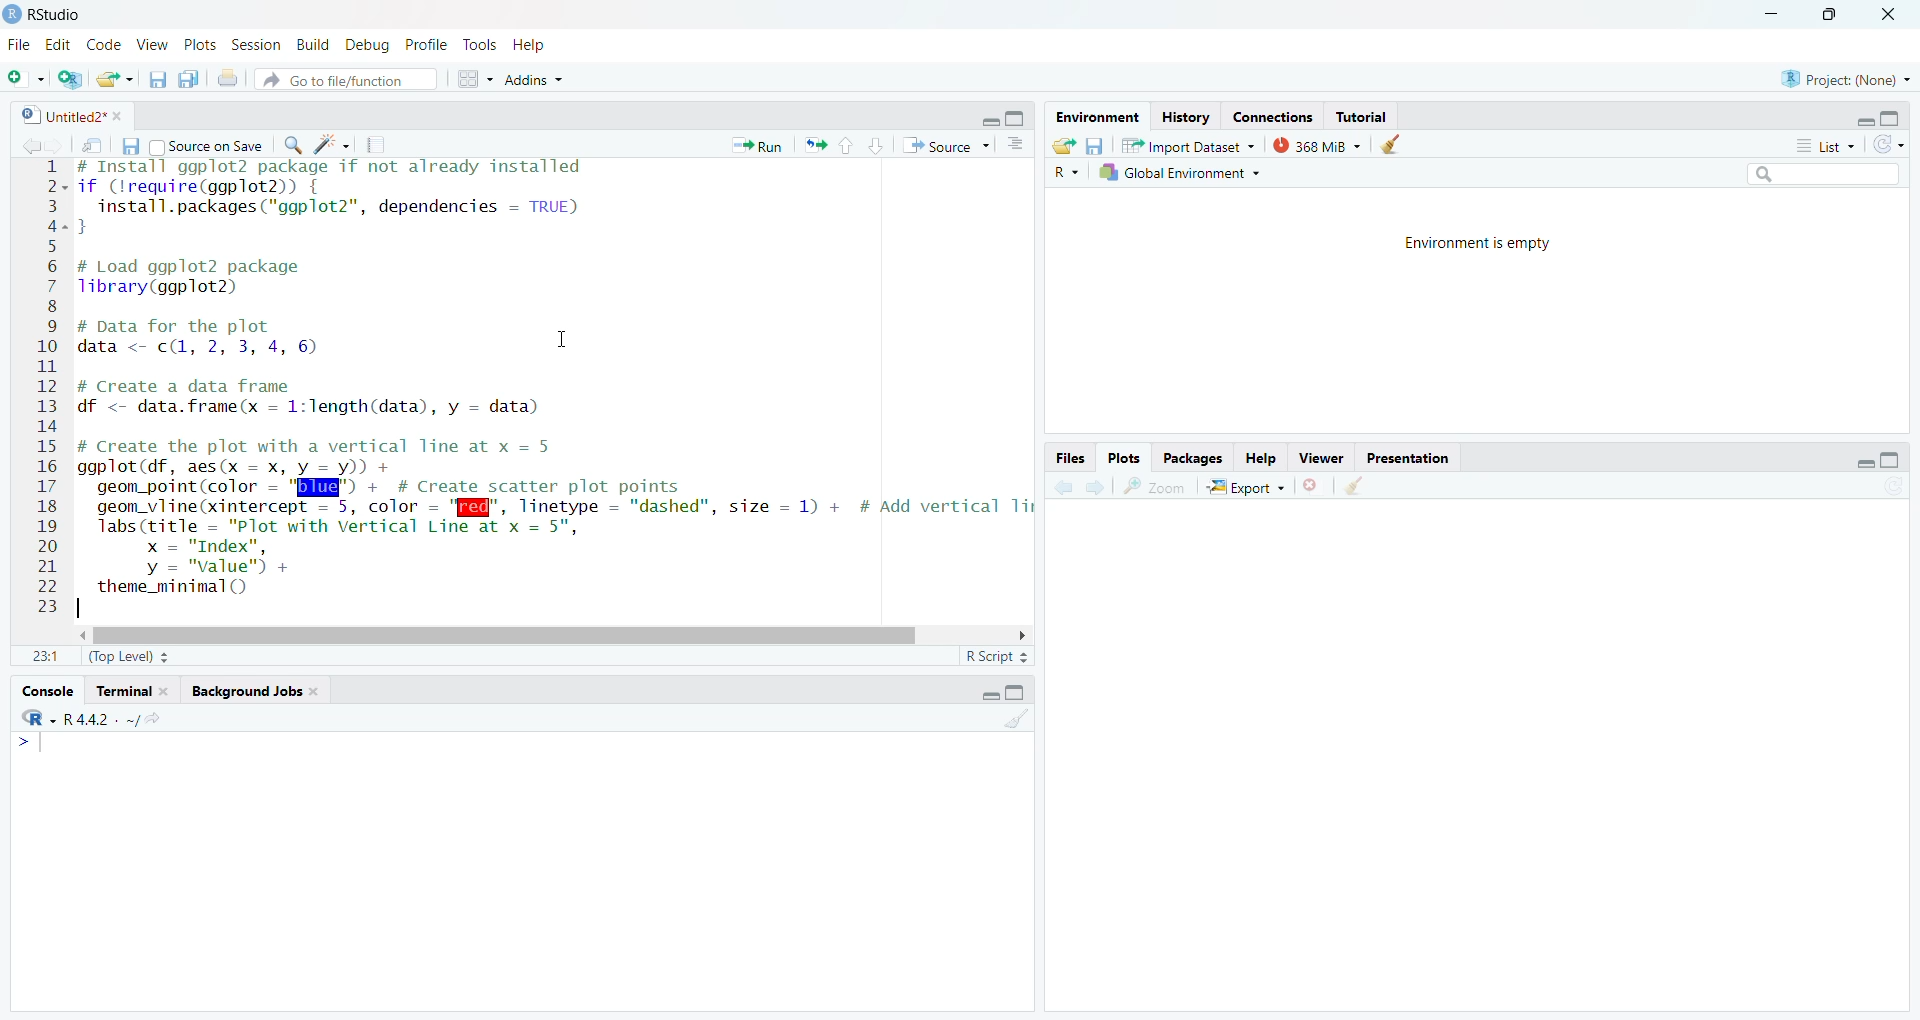 The image size is (1920, 1020). Describe the element at coordinates (1823, 146) in the screenshot. I see `List ` at that location.